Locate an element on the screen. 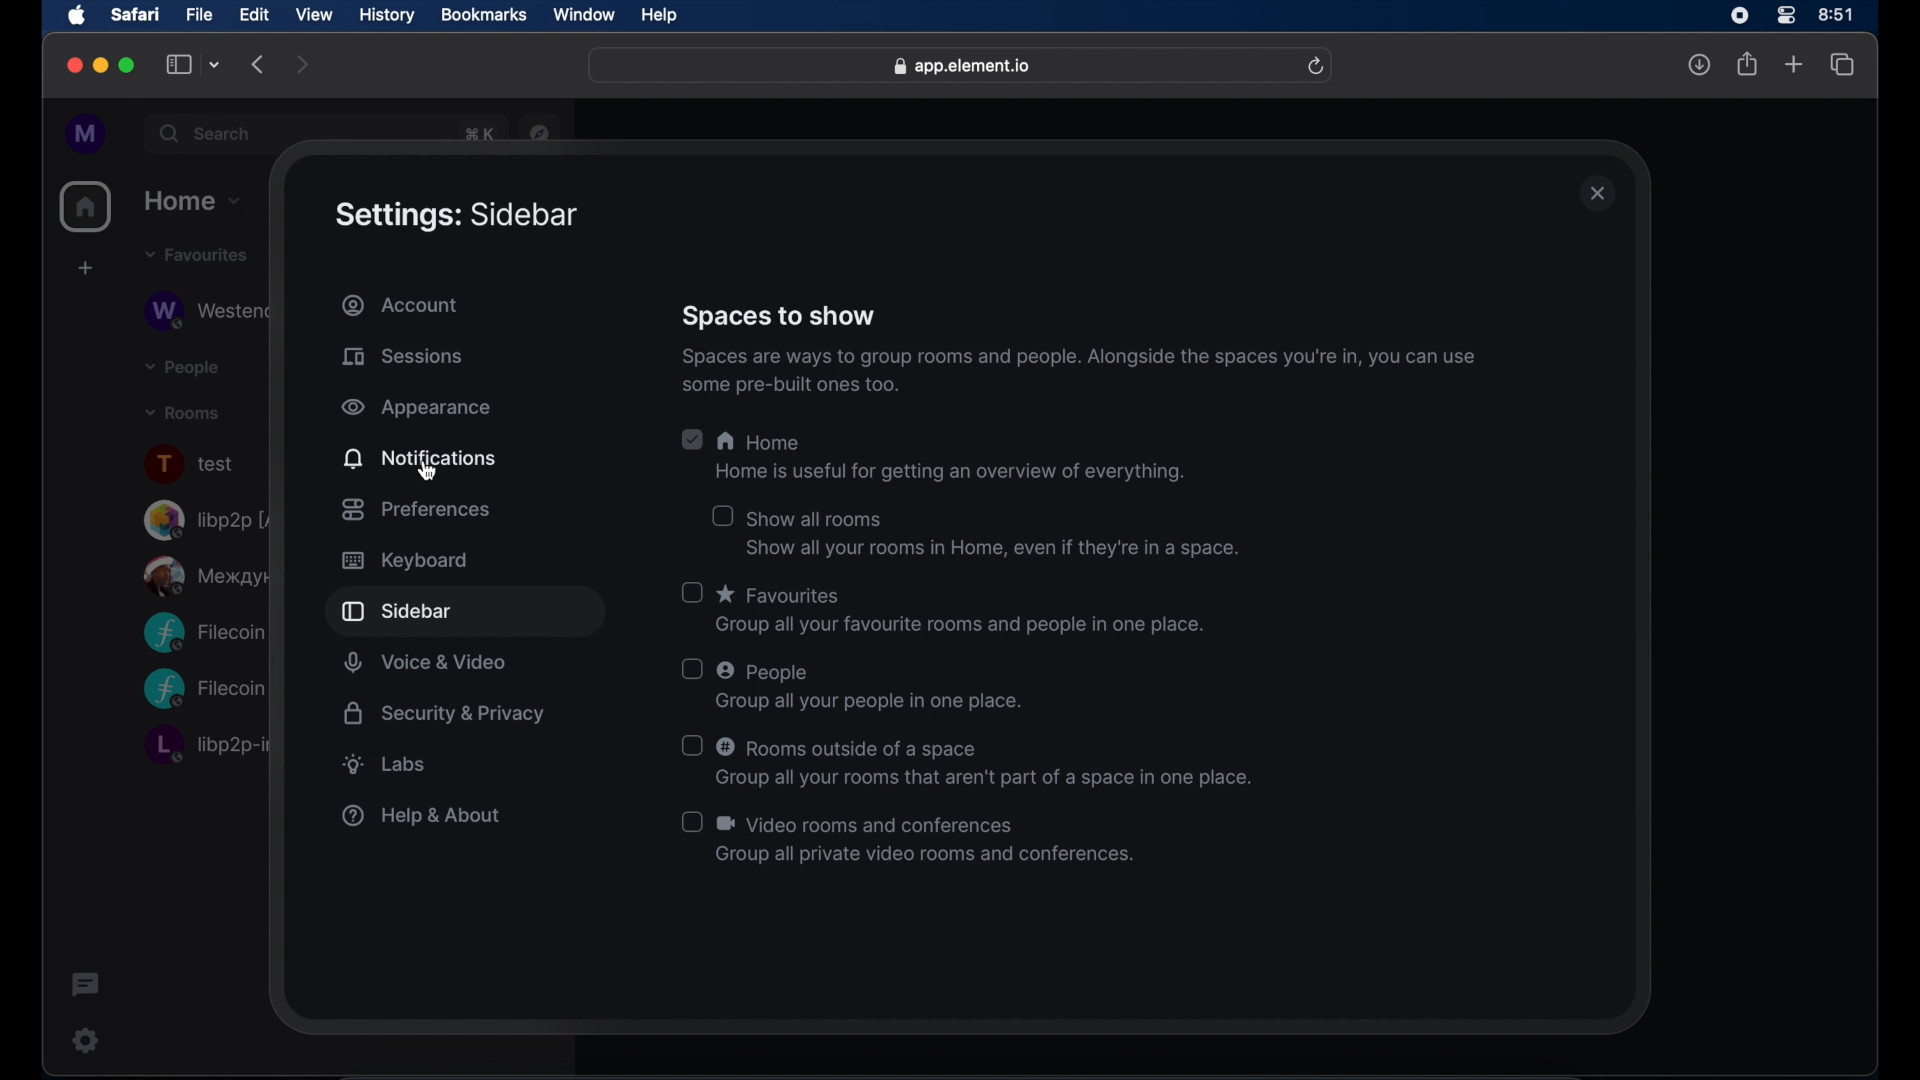 The height and width of the screenshot is (1080, 1920). help is located at coordinates (660, 17).